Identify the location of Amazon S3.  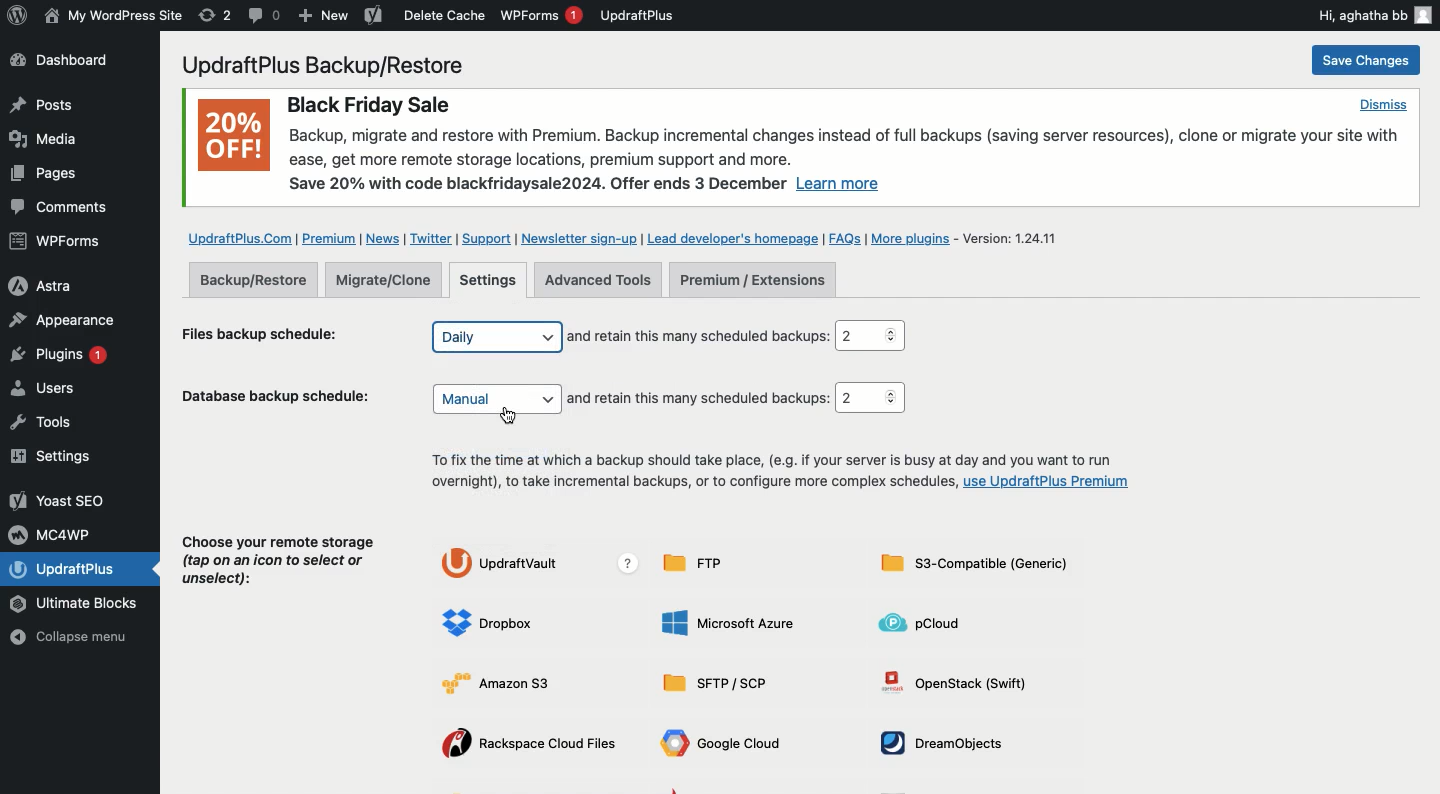
(511, 682).